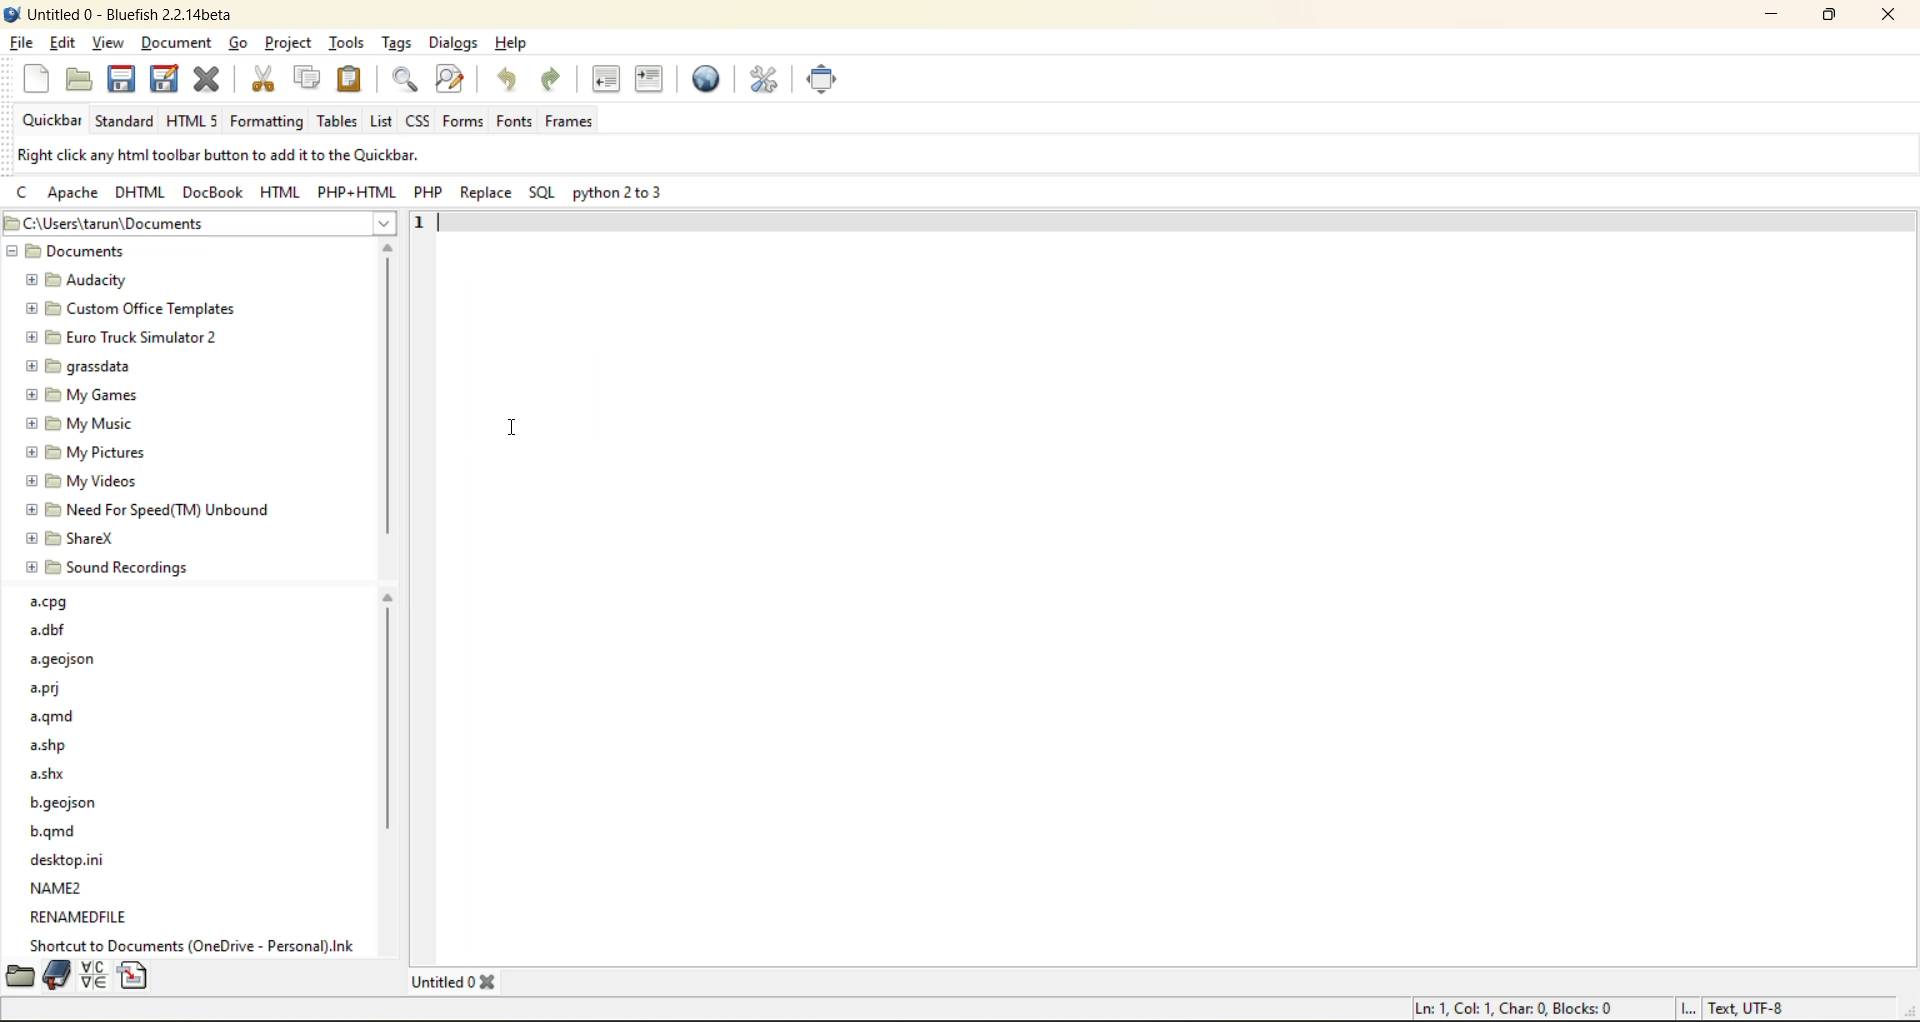 This screenshot has width=1920, height=1022. Describe the element at coordinates (20, 42) in the screenshot. I see `file` at that location.